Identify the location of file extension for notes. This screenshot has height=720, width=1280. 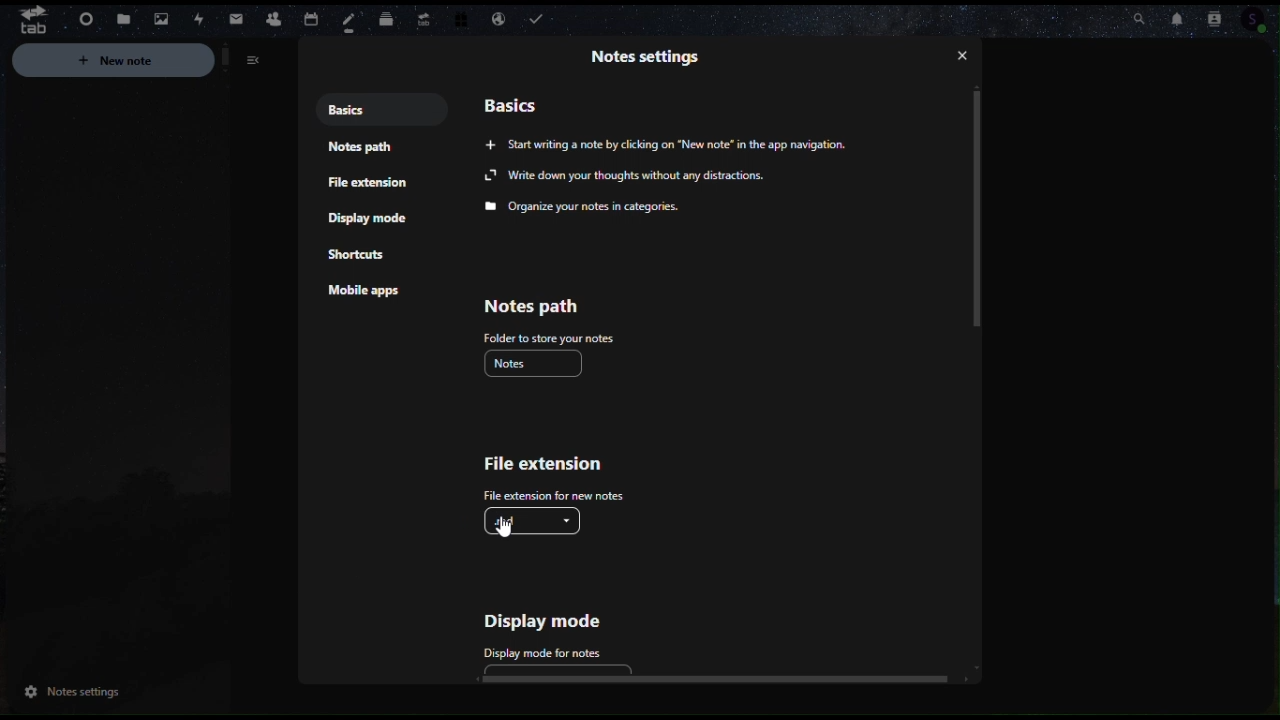
(547, 493).